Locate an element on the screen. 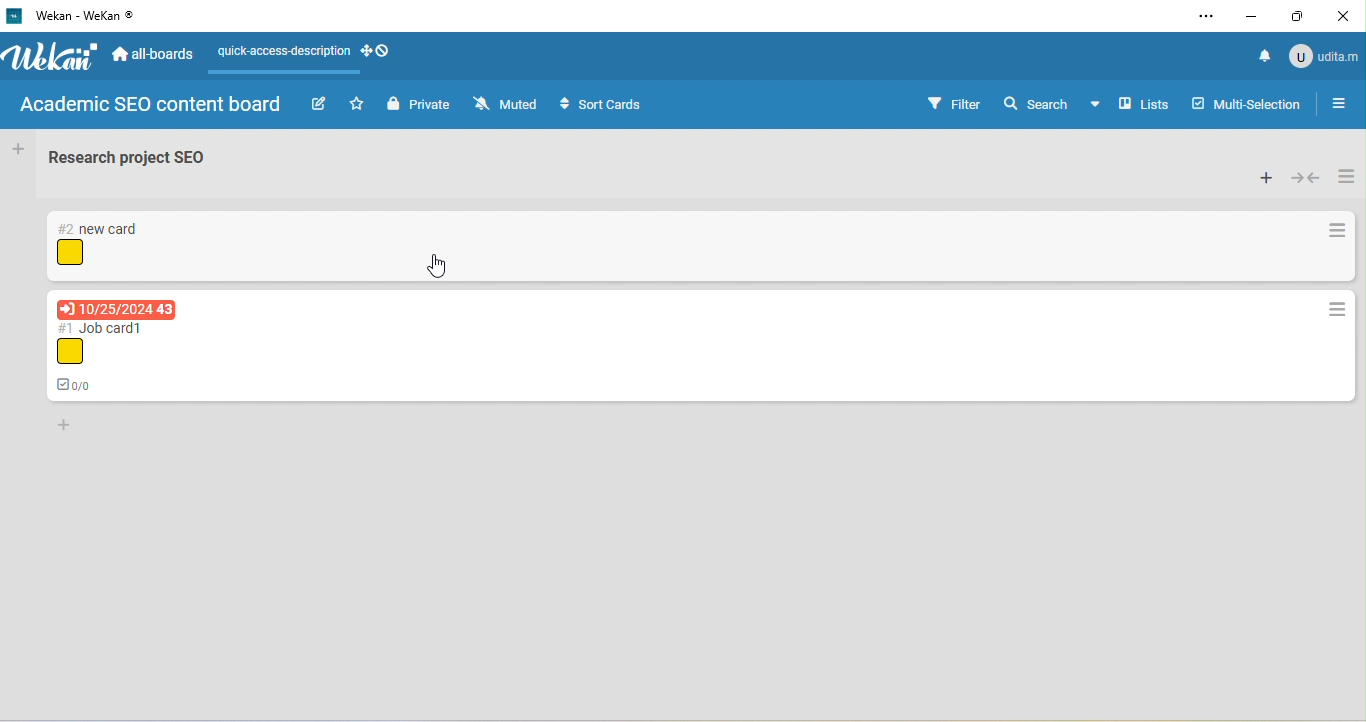  wekan is located at coordinates (53, 58).